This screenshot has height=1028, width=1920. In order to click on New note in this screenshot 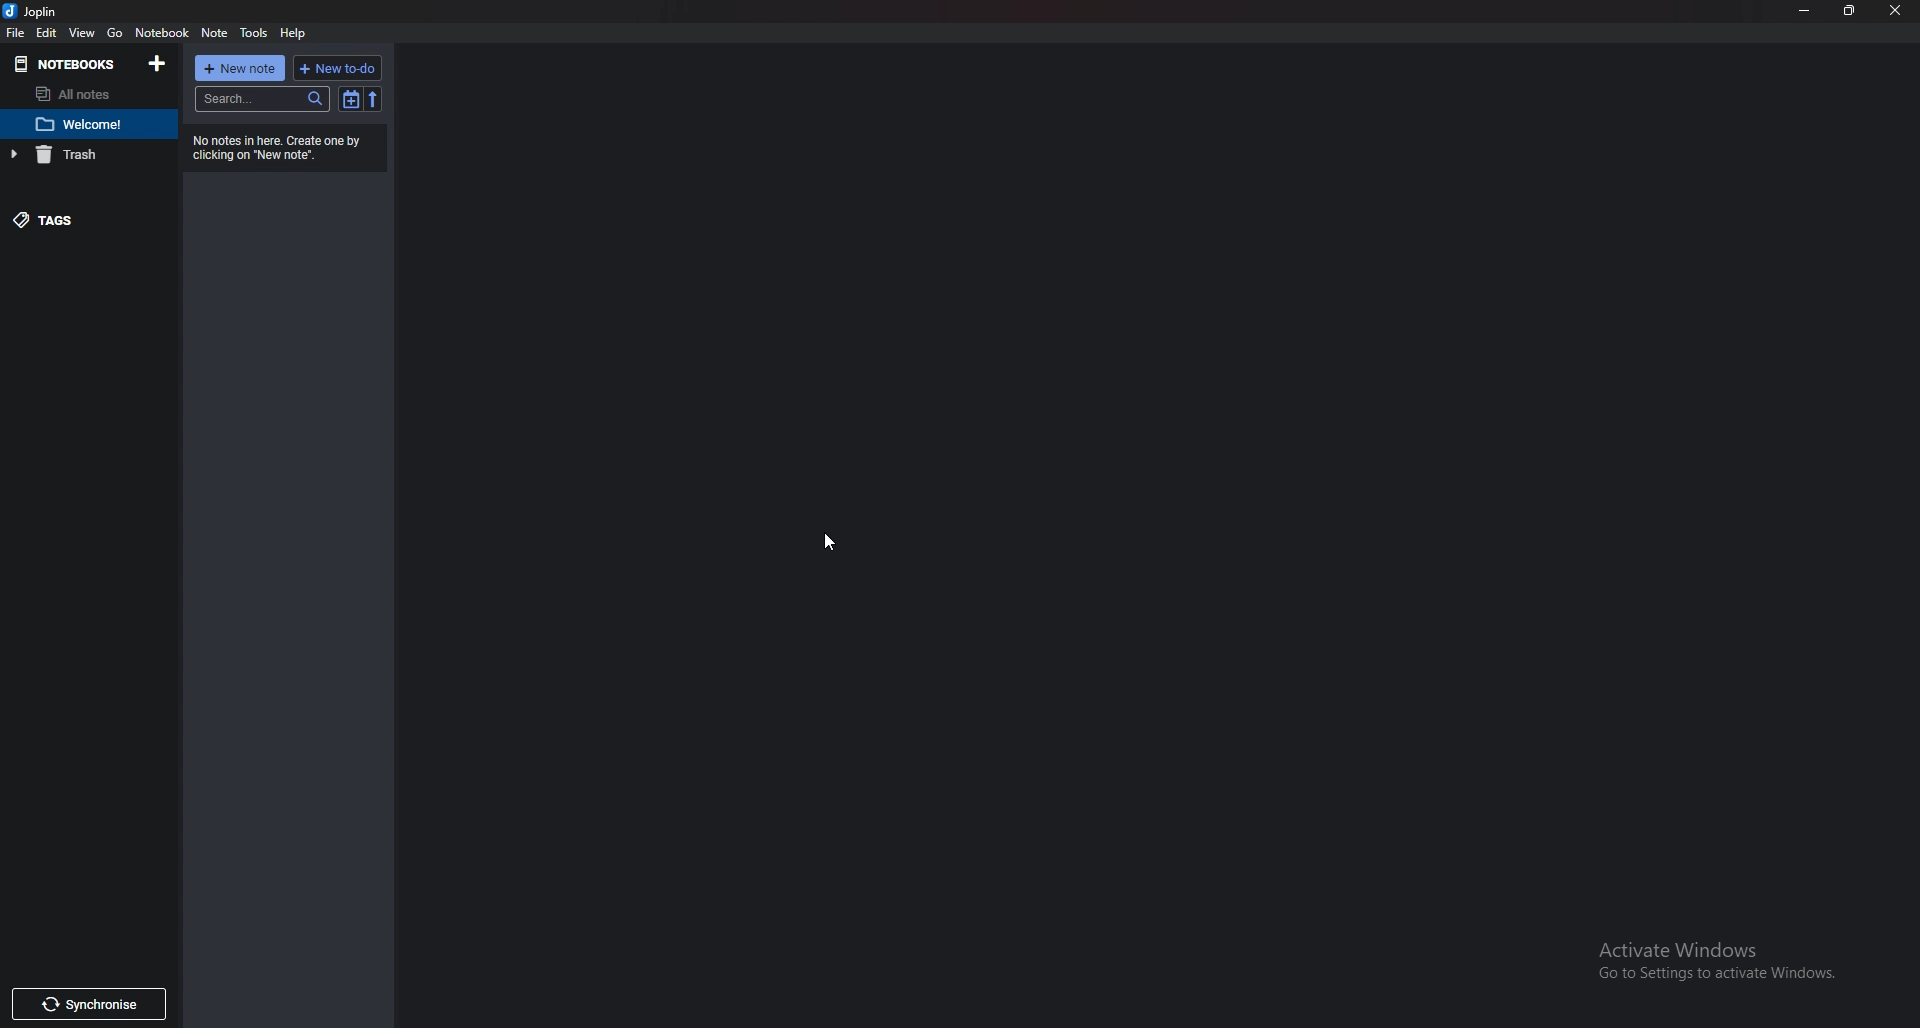, I will do `click(240, 68)`.